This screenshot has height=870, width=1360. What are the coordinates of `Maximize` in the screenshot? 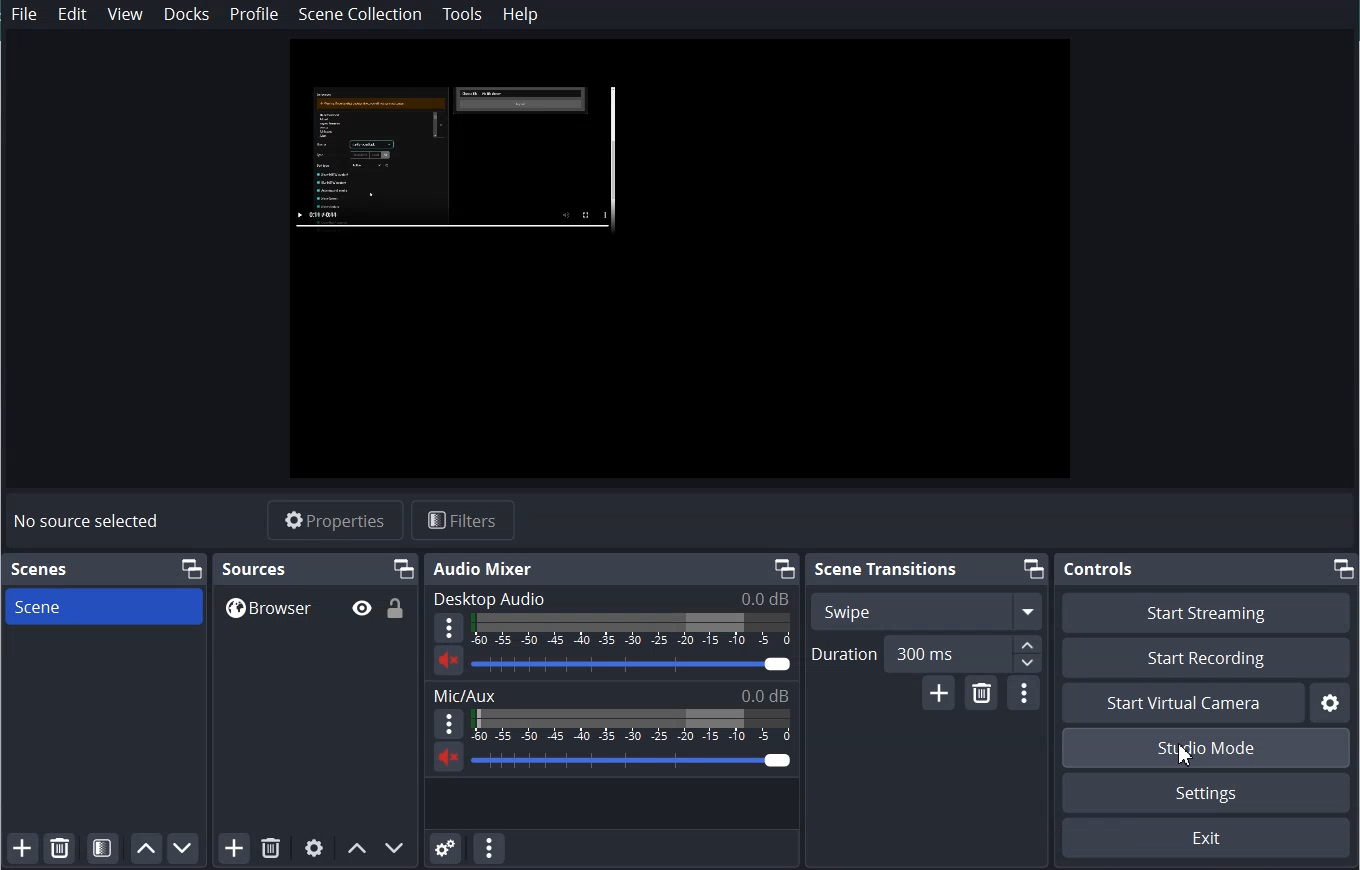 It's located at (404, 568).